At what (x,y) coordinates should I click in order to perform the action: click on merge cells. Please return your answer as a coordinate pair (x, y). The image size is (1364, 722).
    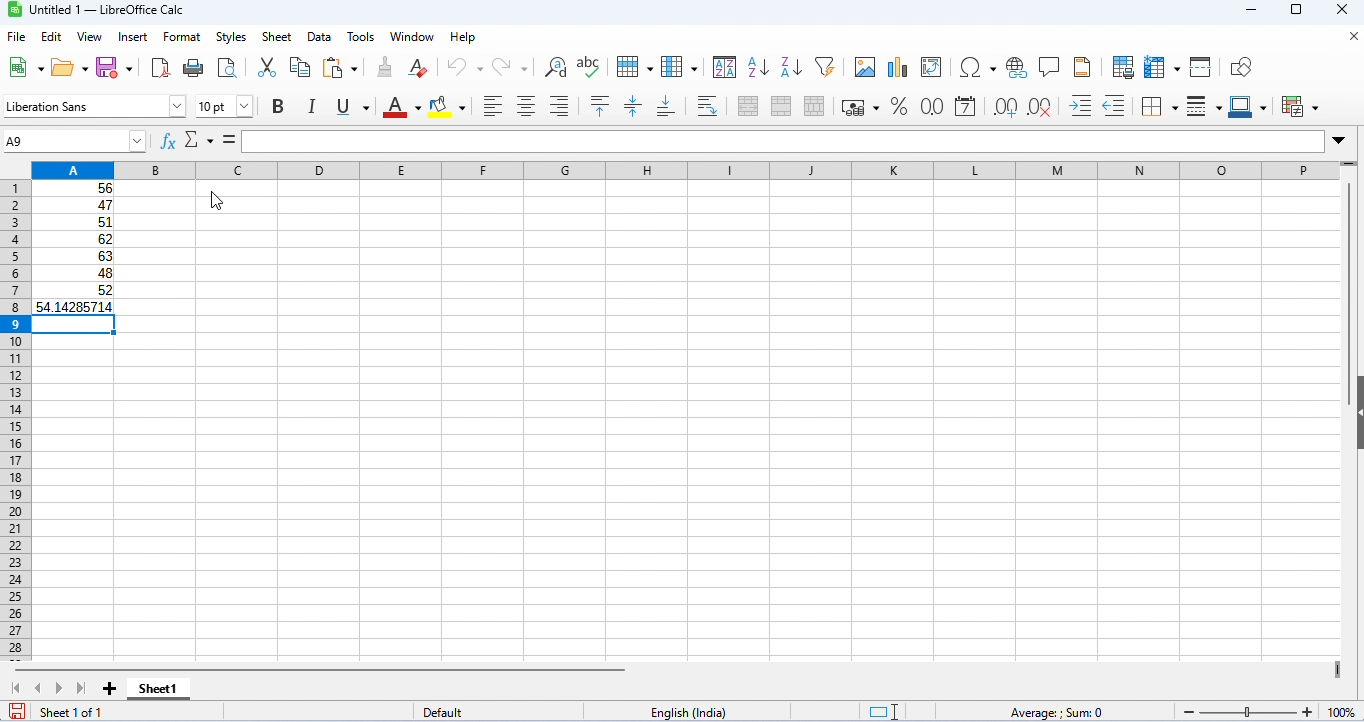
    Looking at the image, I should click on (781, 106).